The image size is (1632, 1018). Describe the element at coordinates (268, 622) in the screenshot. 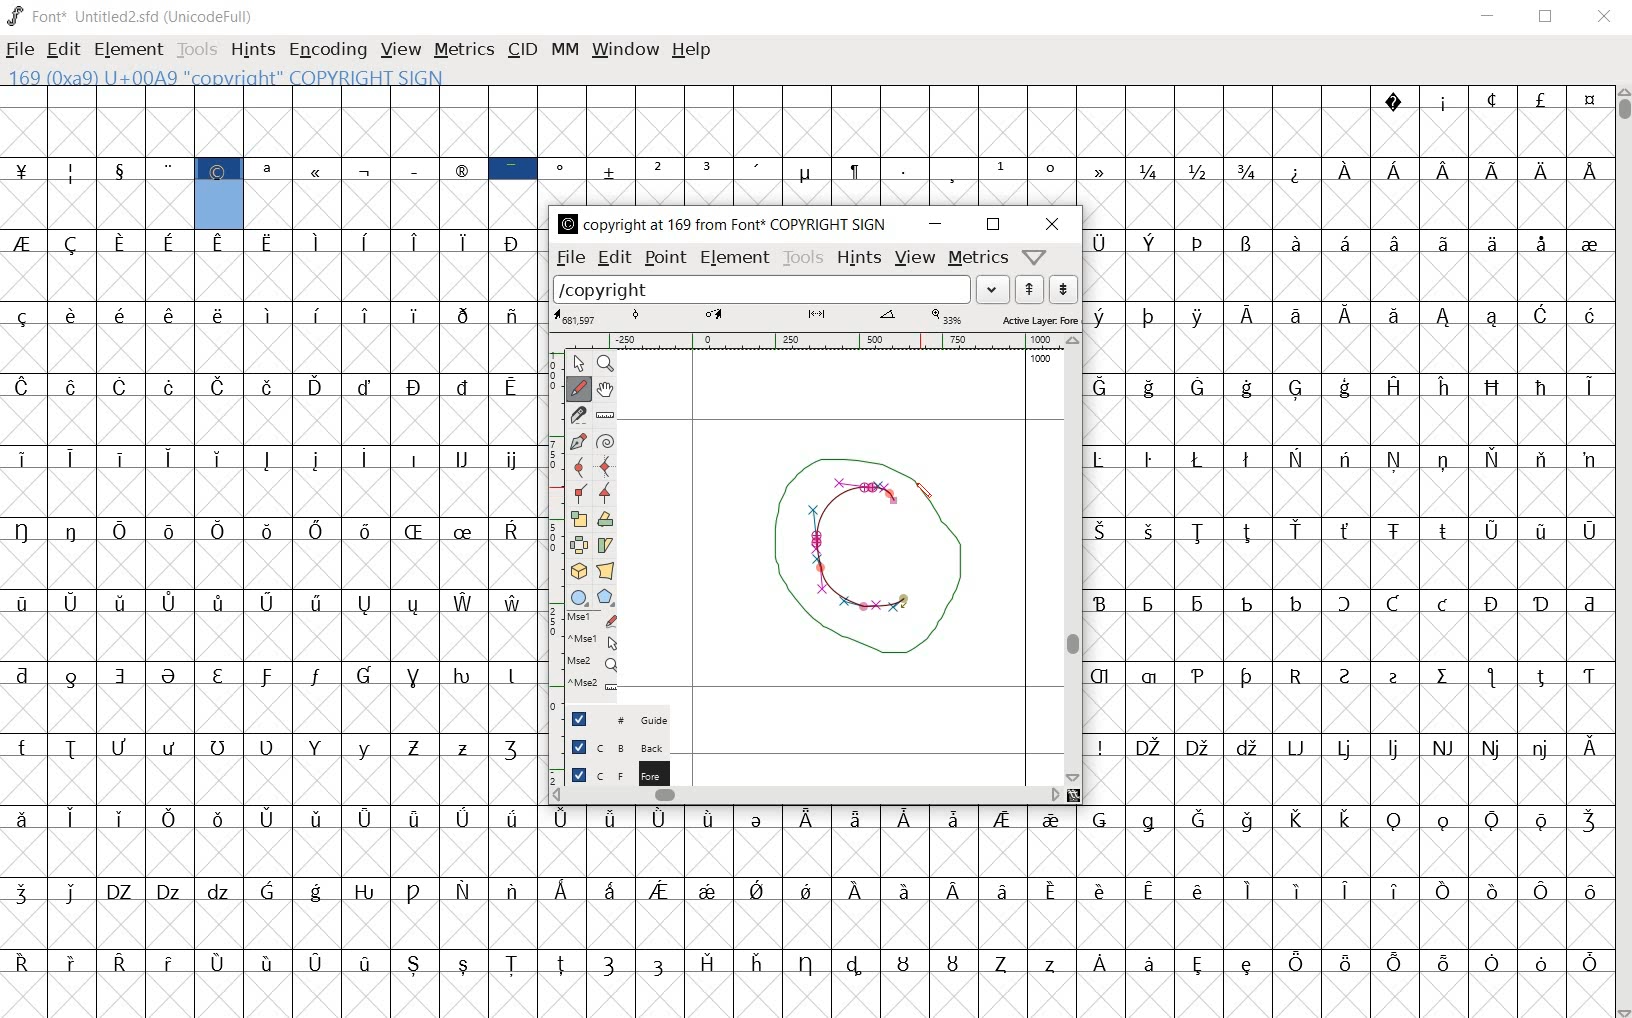

I see `glyphs` at that location.